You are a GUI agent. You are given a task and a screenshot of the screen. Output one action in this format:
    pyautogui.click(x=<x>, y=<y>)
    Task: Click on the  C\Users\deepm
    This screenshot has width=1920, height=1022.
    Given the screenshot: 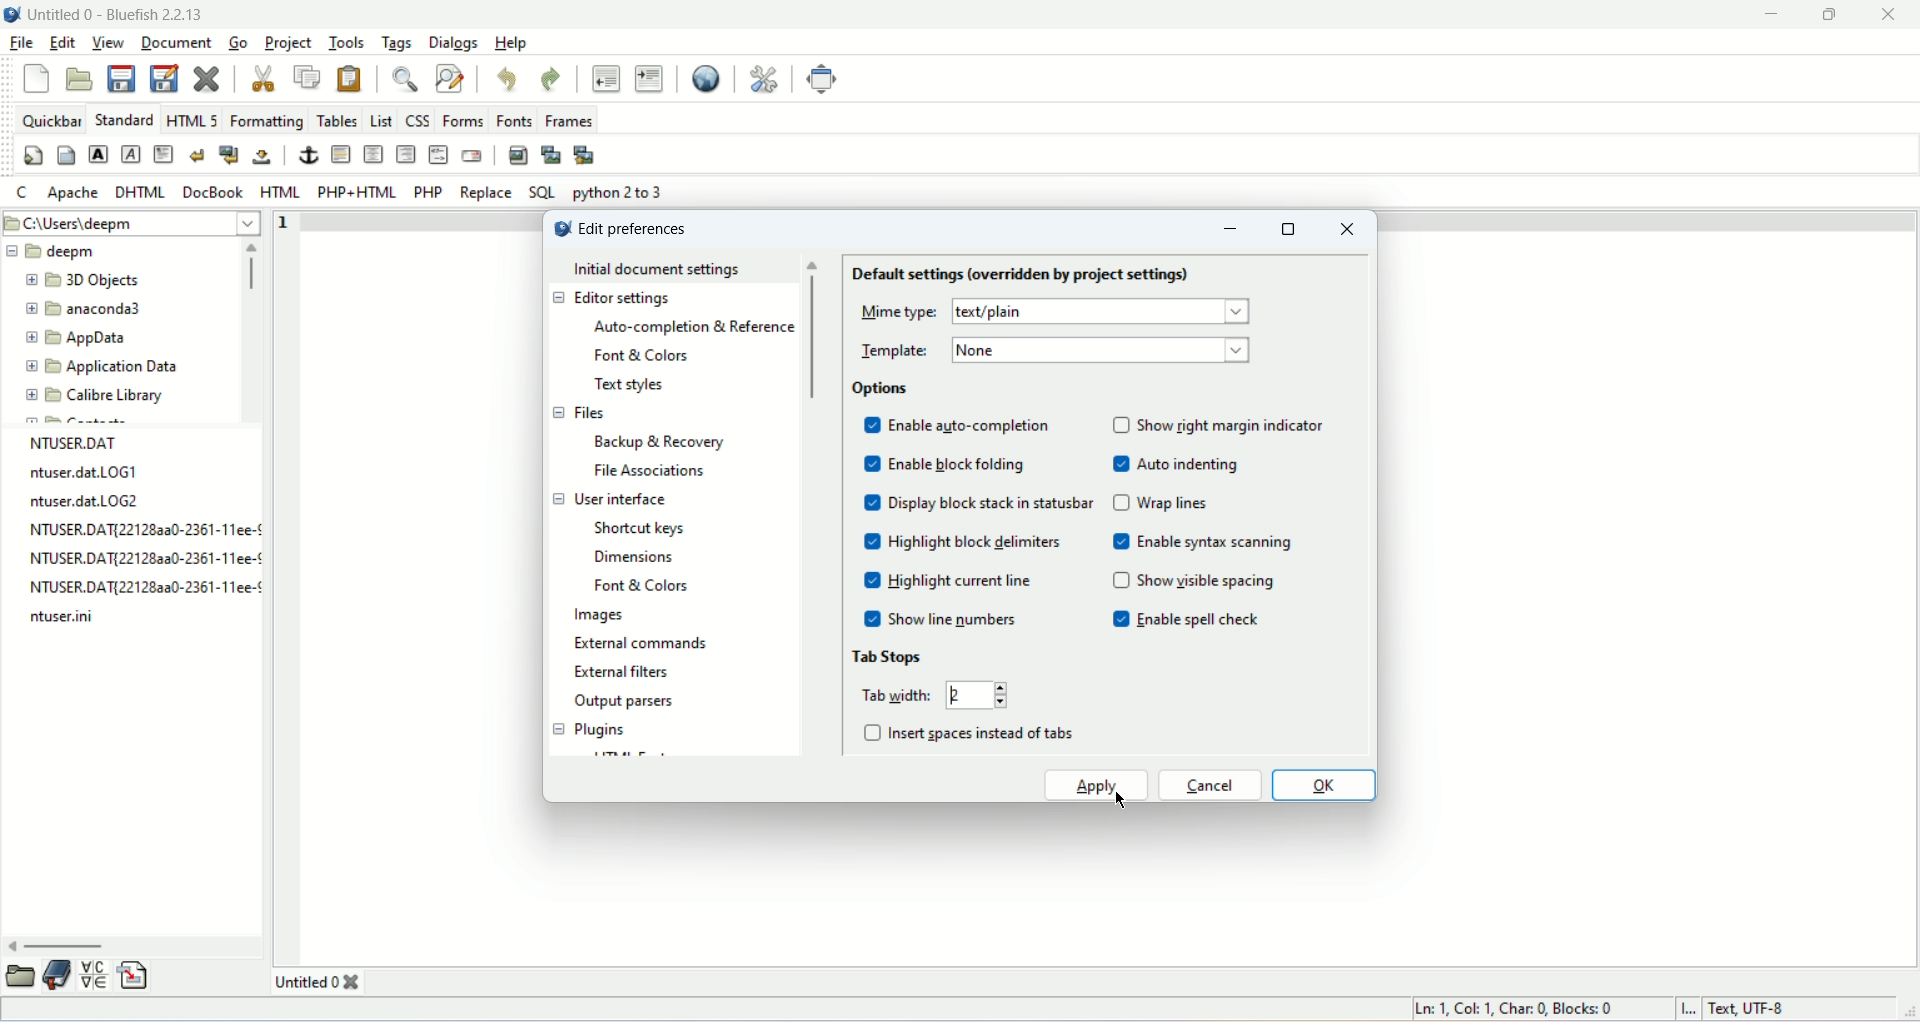 What is the action you would take?
    pyautogui.click(x=81, y=226)
    